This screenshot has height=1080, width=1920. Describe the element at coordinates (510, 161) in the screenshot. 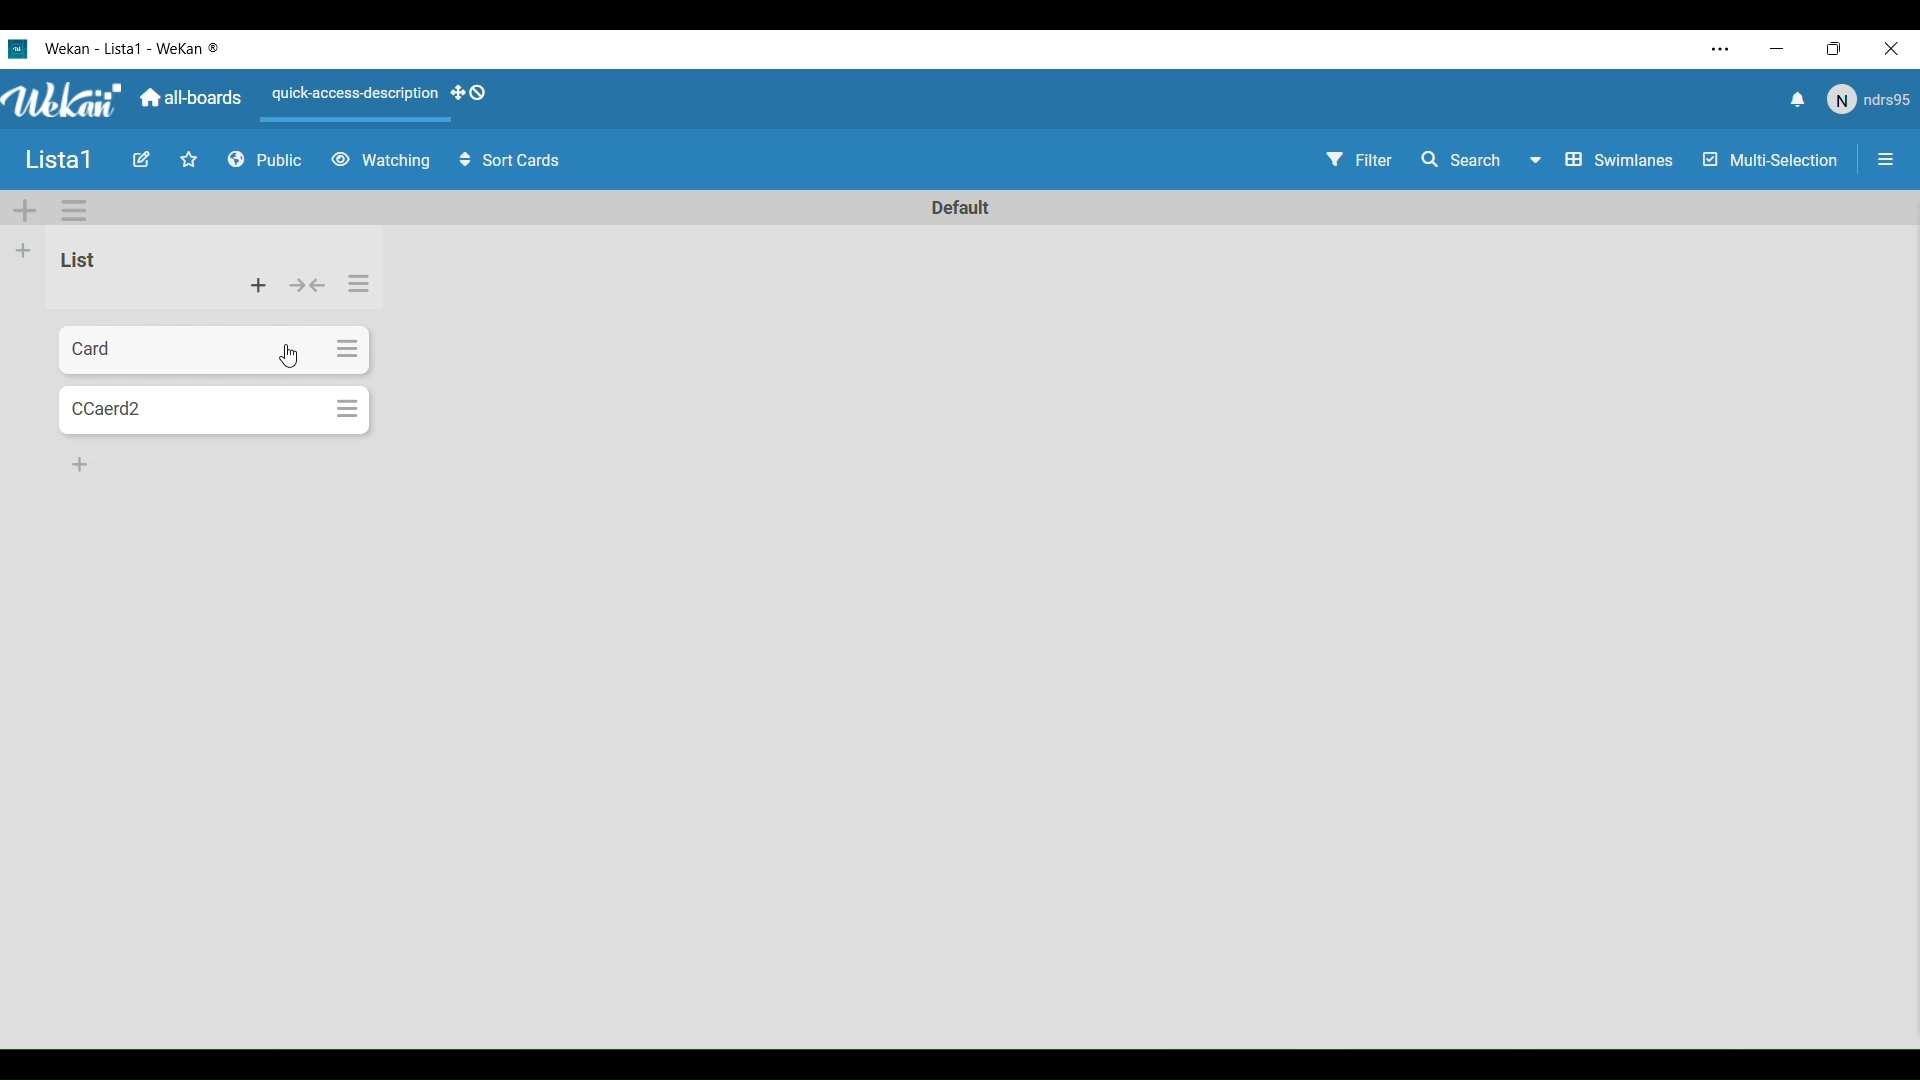

I see `Sort Cells` at that location.